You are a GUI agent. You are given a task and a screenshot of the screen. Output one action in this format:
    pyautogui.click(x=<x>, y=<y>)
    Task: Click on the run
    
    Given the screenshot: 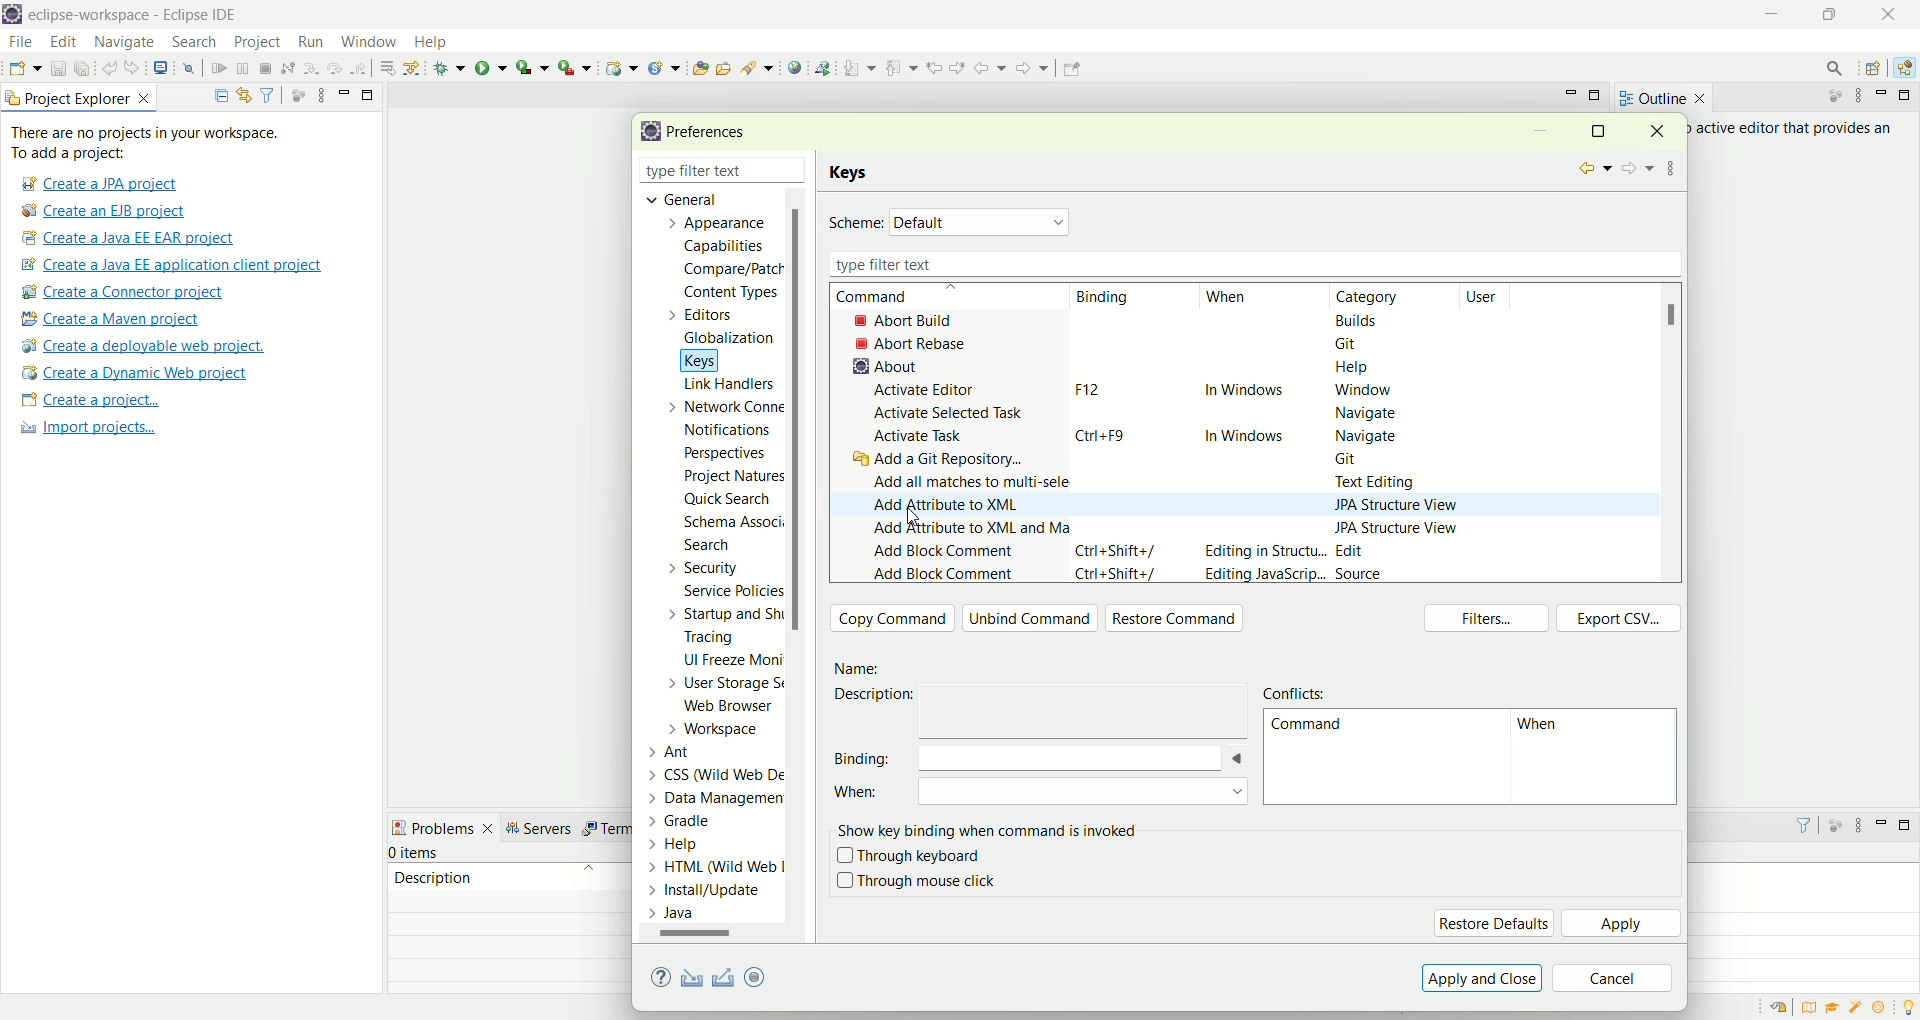 What is the action you would take?
    pyautogui.click(x=491, y=67)
    